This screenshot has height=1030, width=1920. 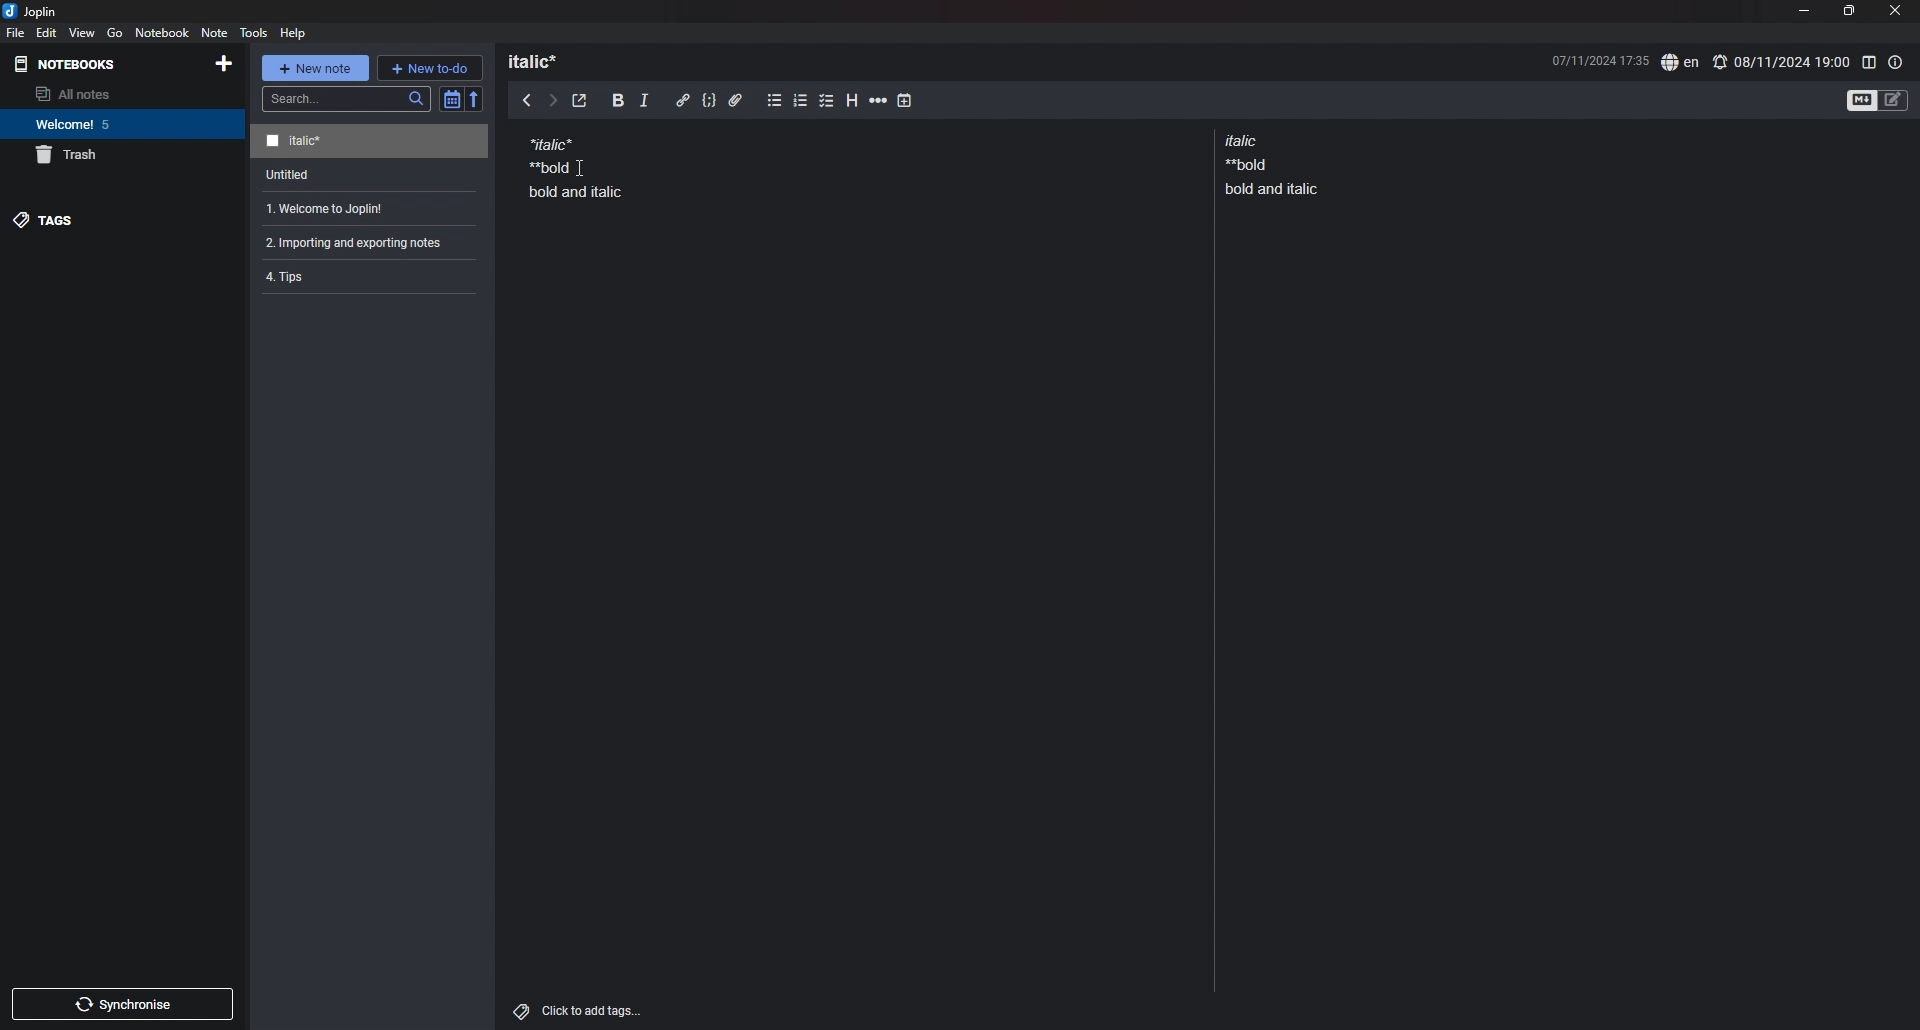 What do you see at coordinates (905, 100) in the screenshot?
I see `add time` at bounding box center [905, 100].